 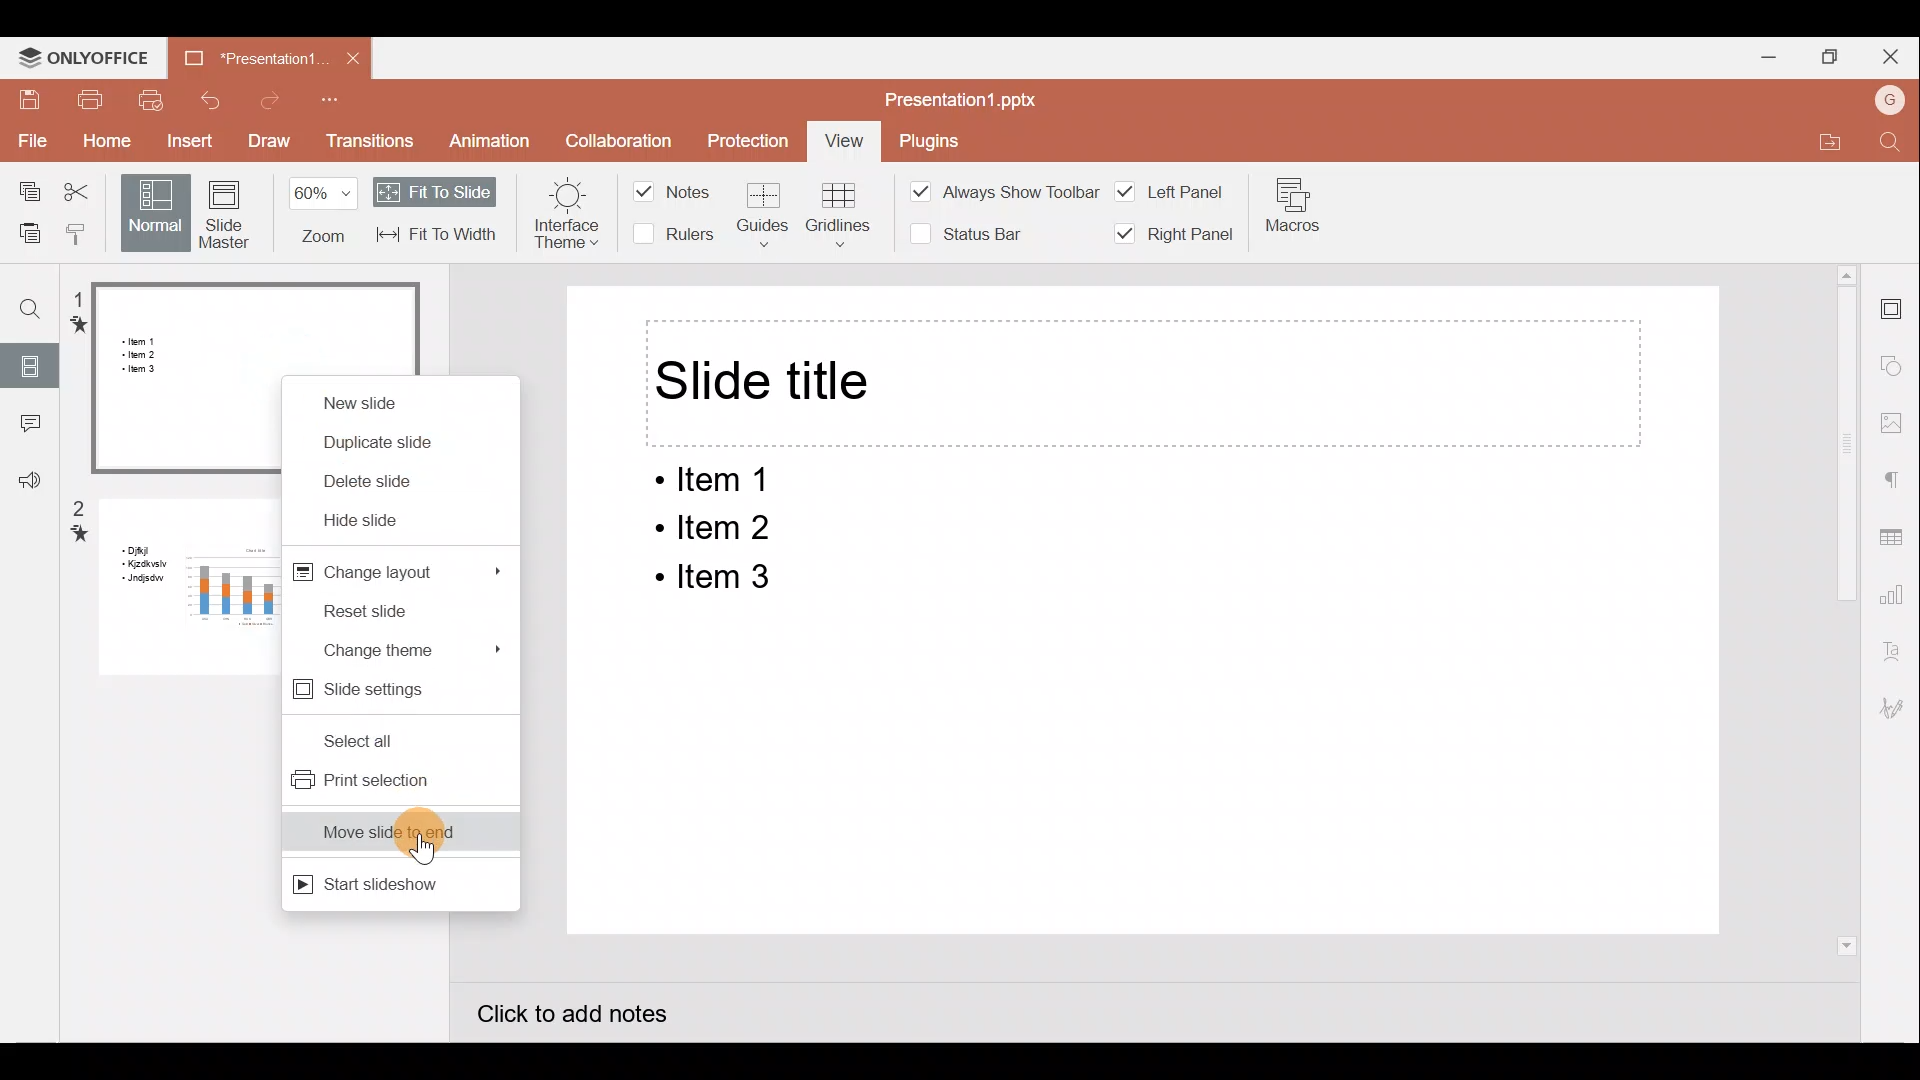 What do you see at coordinates (85, 100) in the screenshot?
I see `Print file` at bounding box center [85, 100].